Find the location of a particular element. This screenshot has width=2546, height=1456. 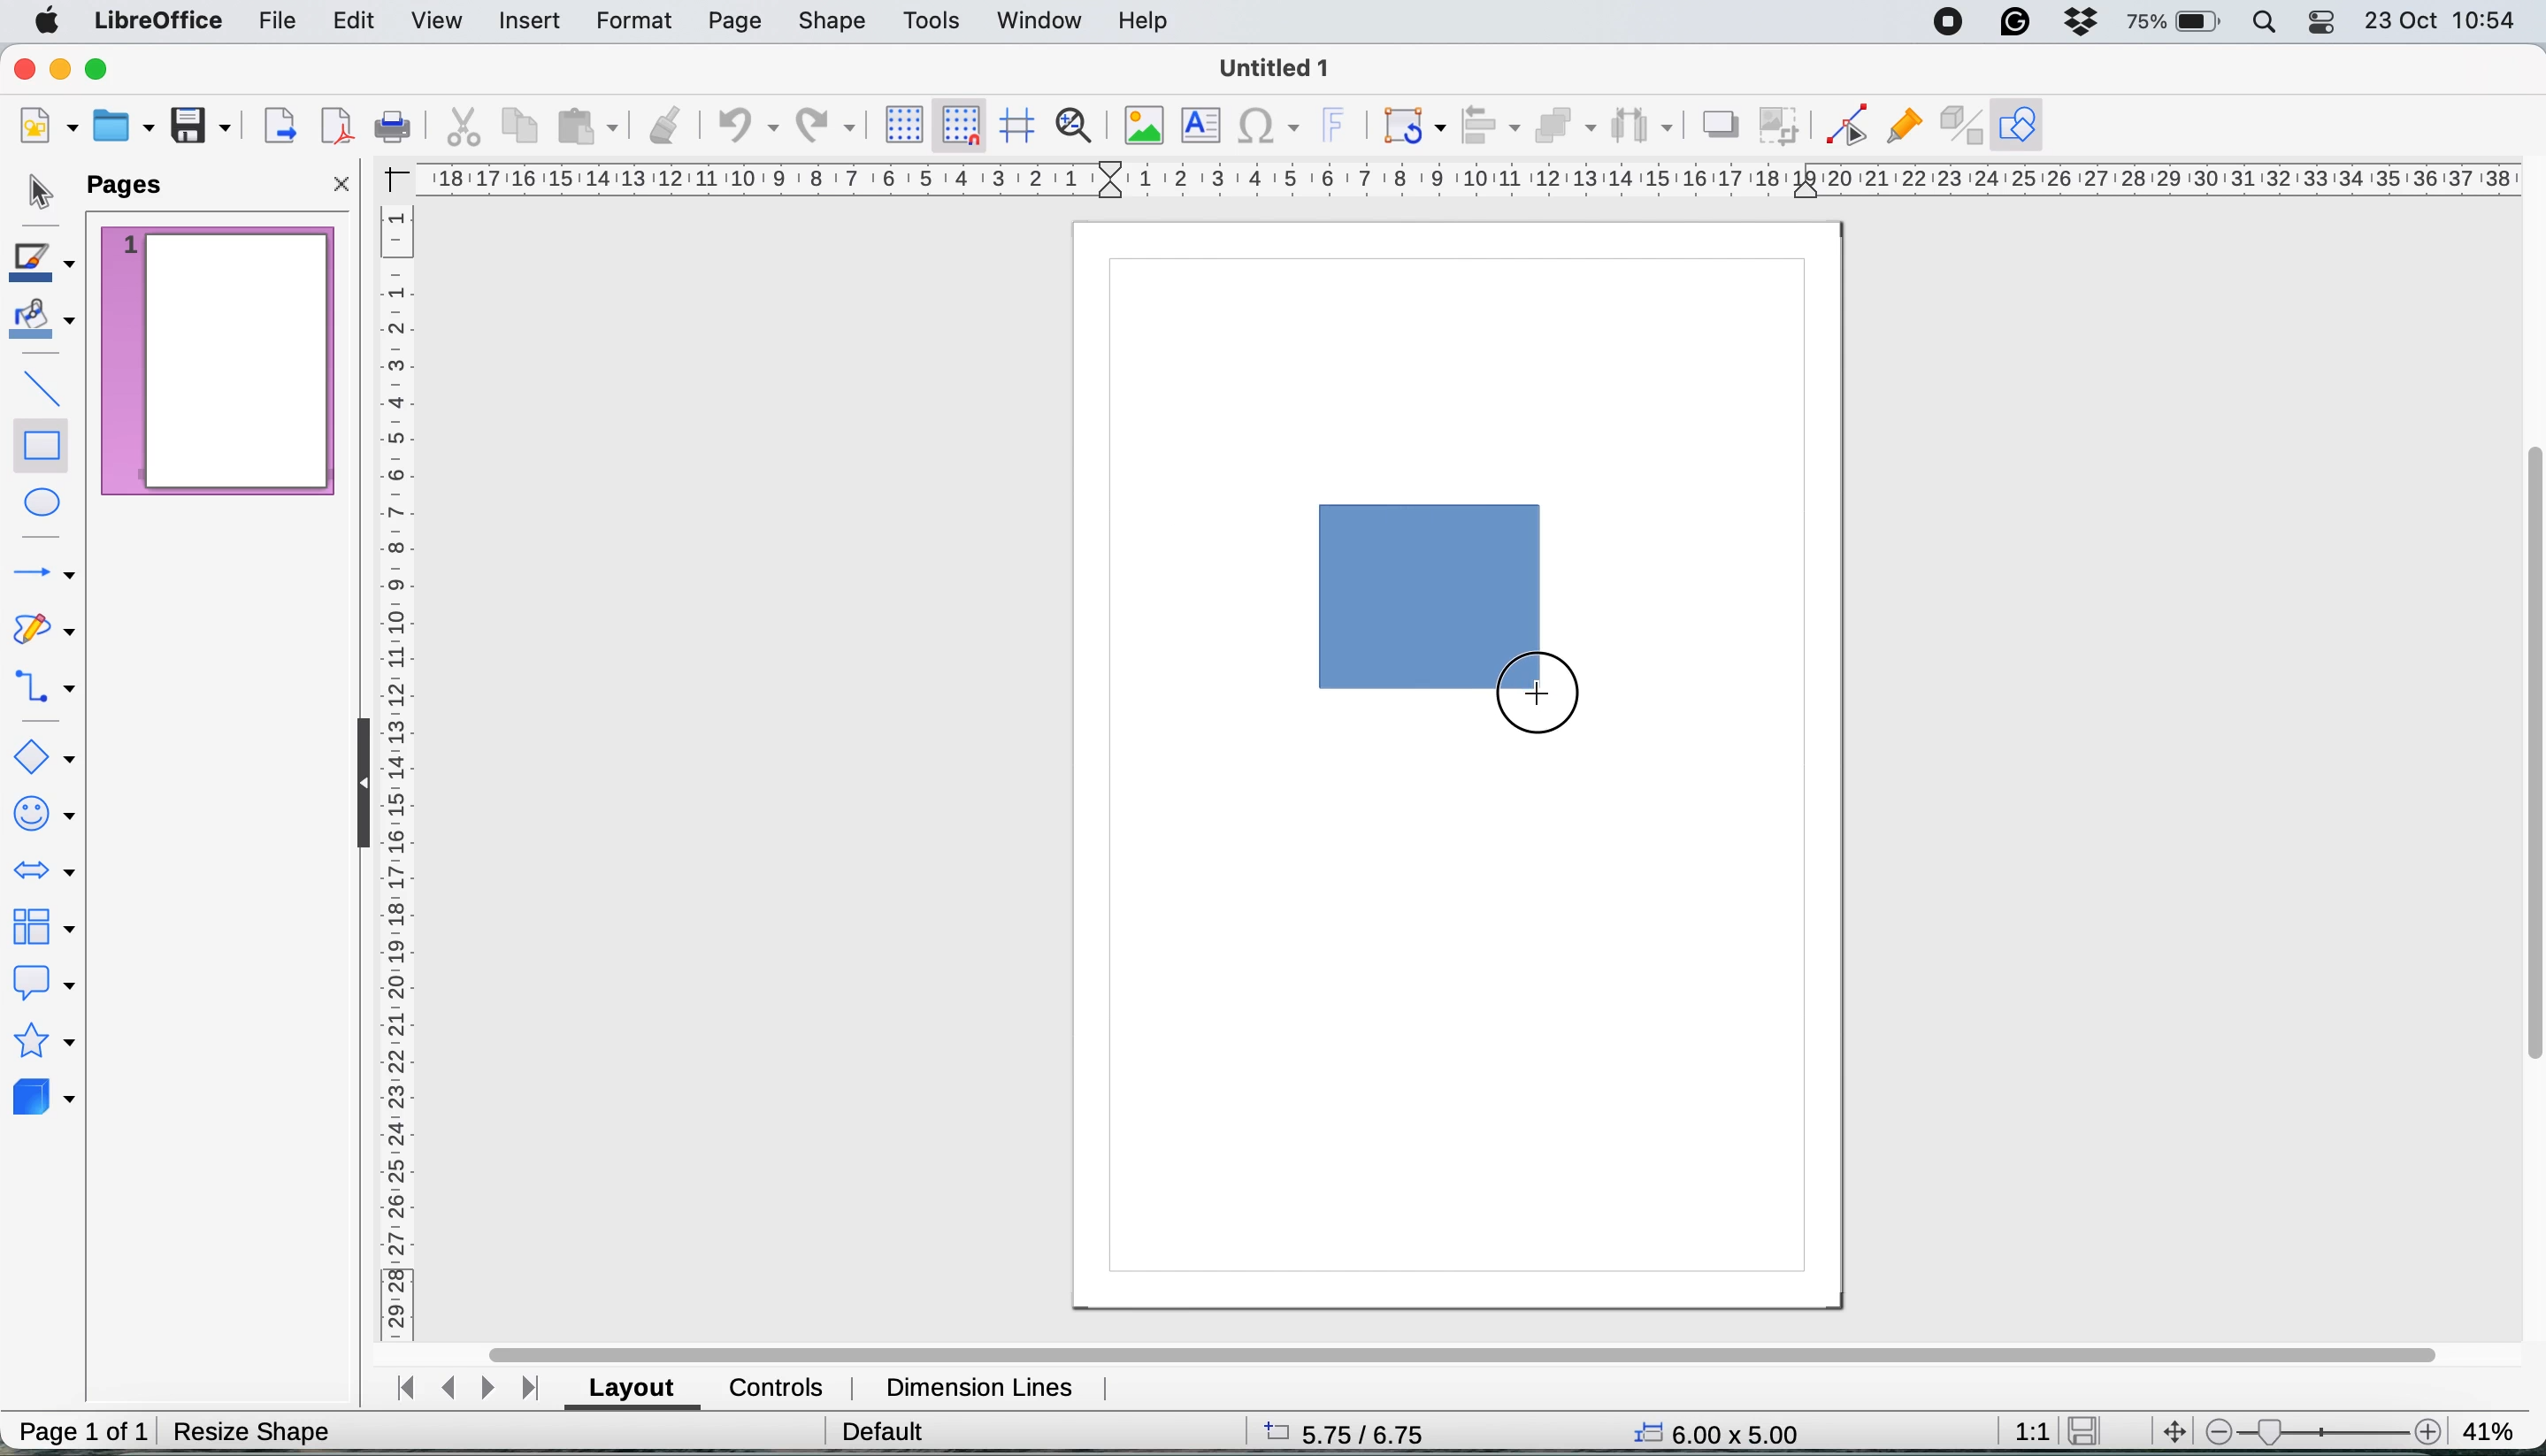

callout shapes is located at coordinates (45, 984).